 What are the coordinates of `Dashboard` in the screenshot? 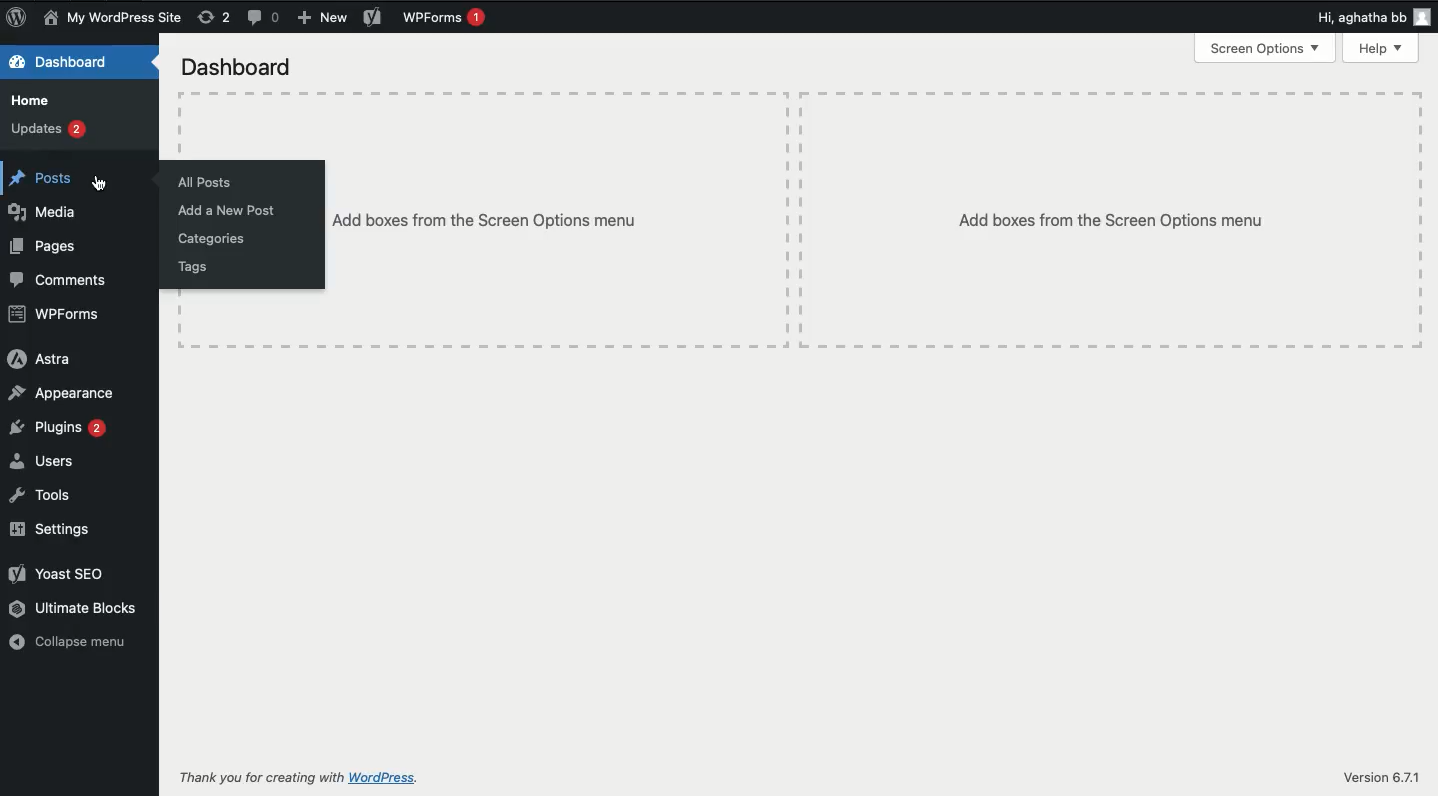 It's located at (64, 62).